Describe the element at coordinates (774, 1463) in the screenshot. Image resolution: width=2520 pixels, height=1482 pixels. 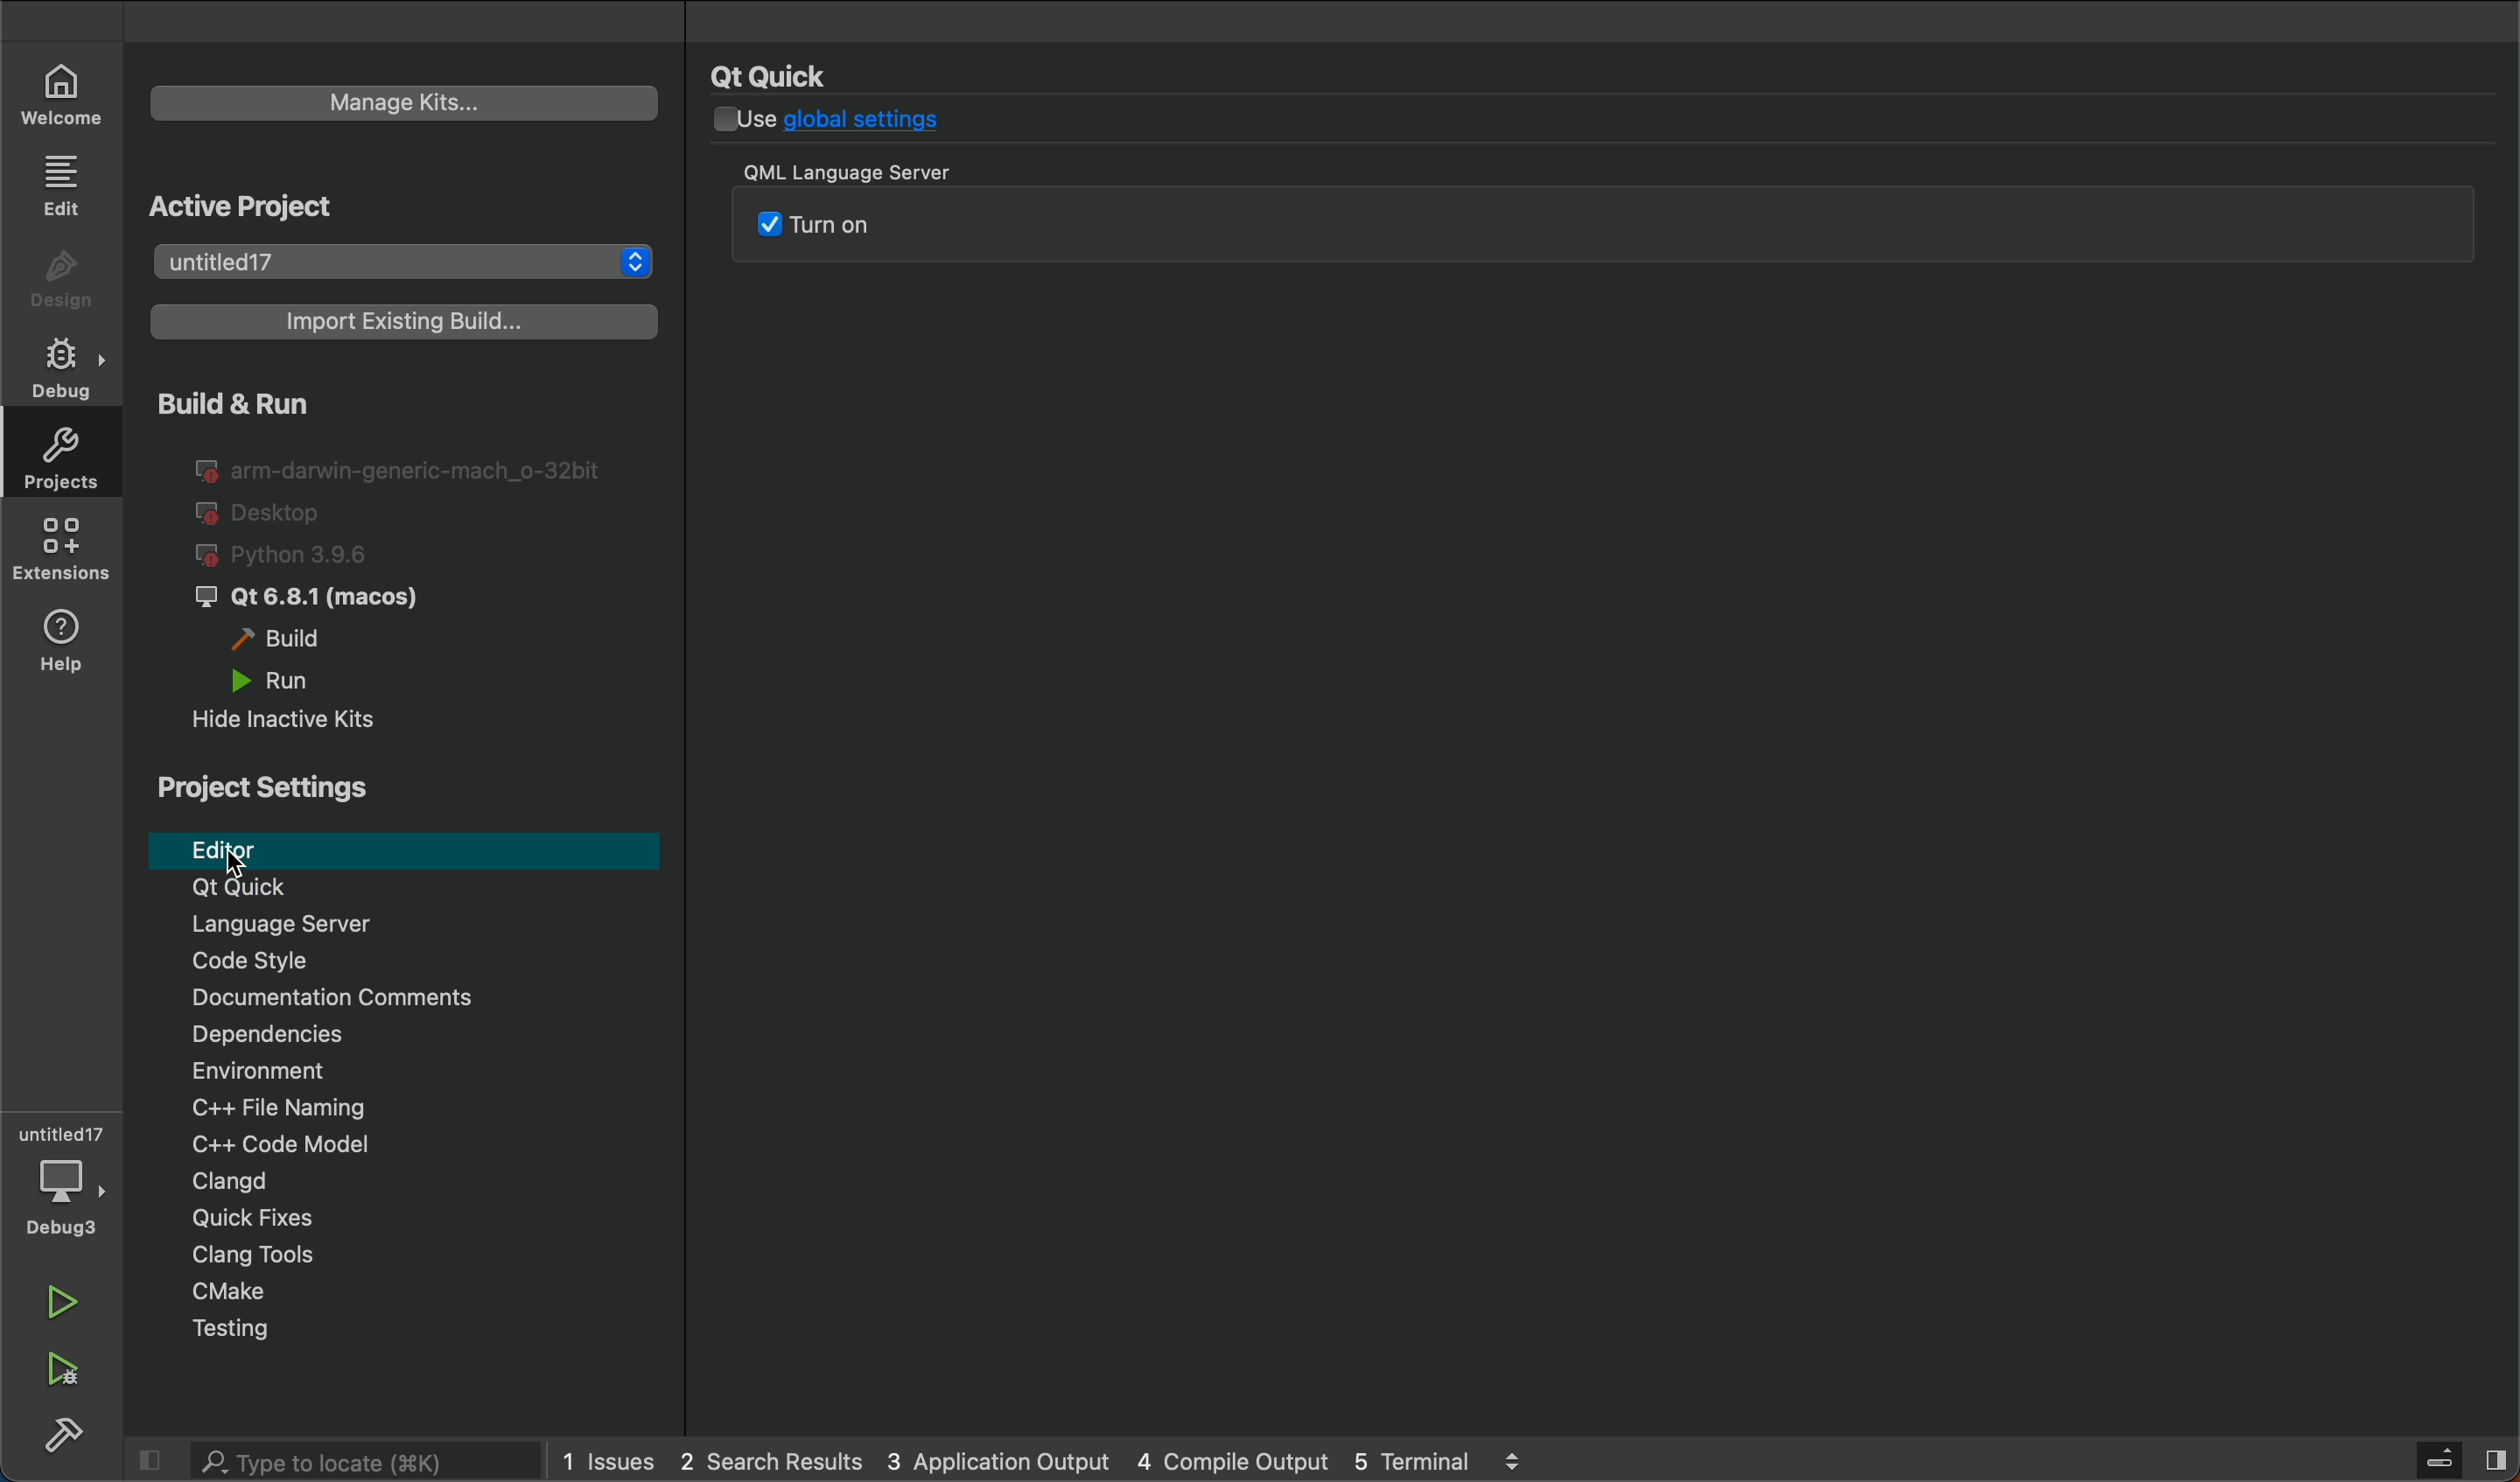
I see `search results` at that location.